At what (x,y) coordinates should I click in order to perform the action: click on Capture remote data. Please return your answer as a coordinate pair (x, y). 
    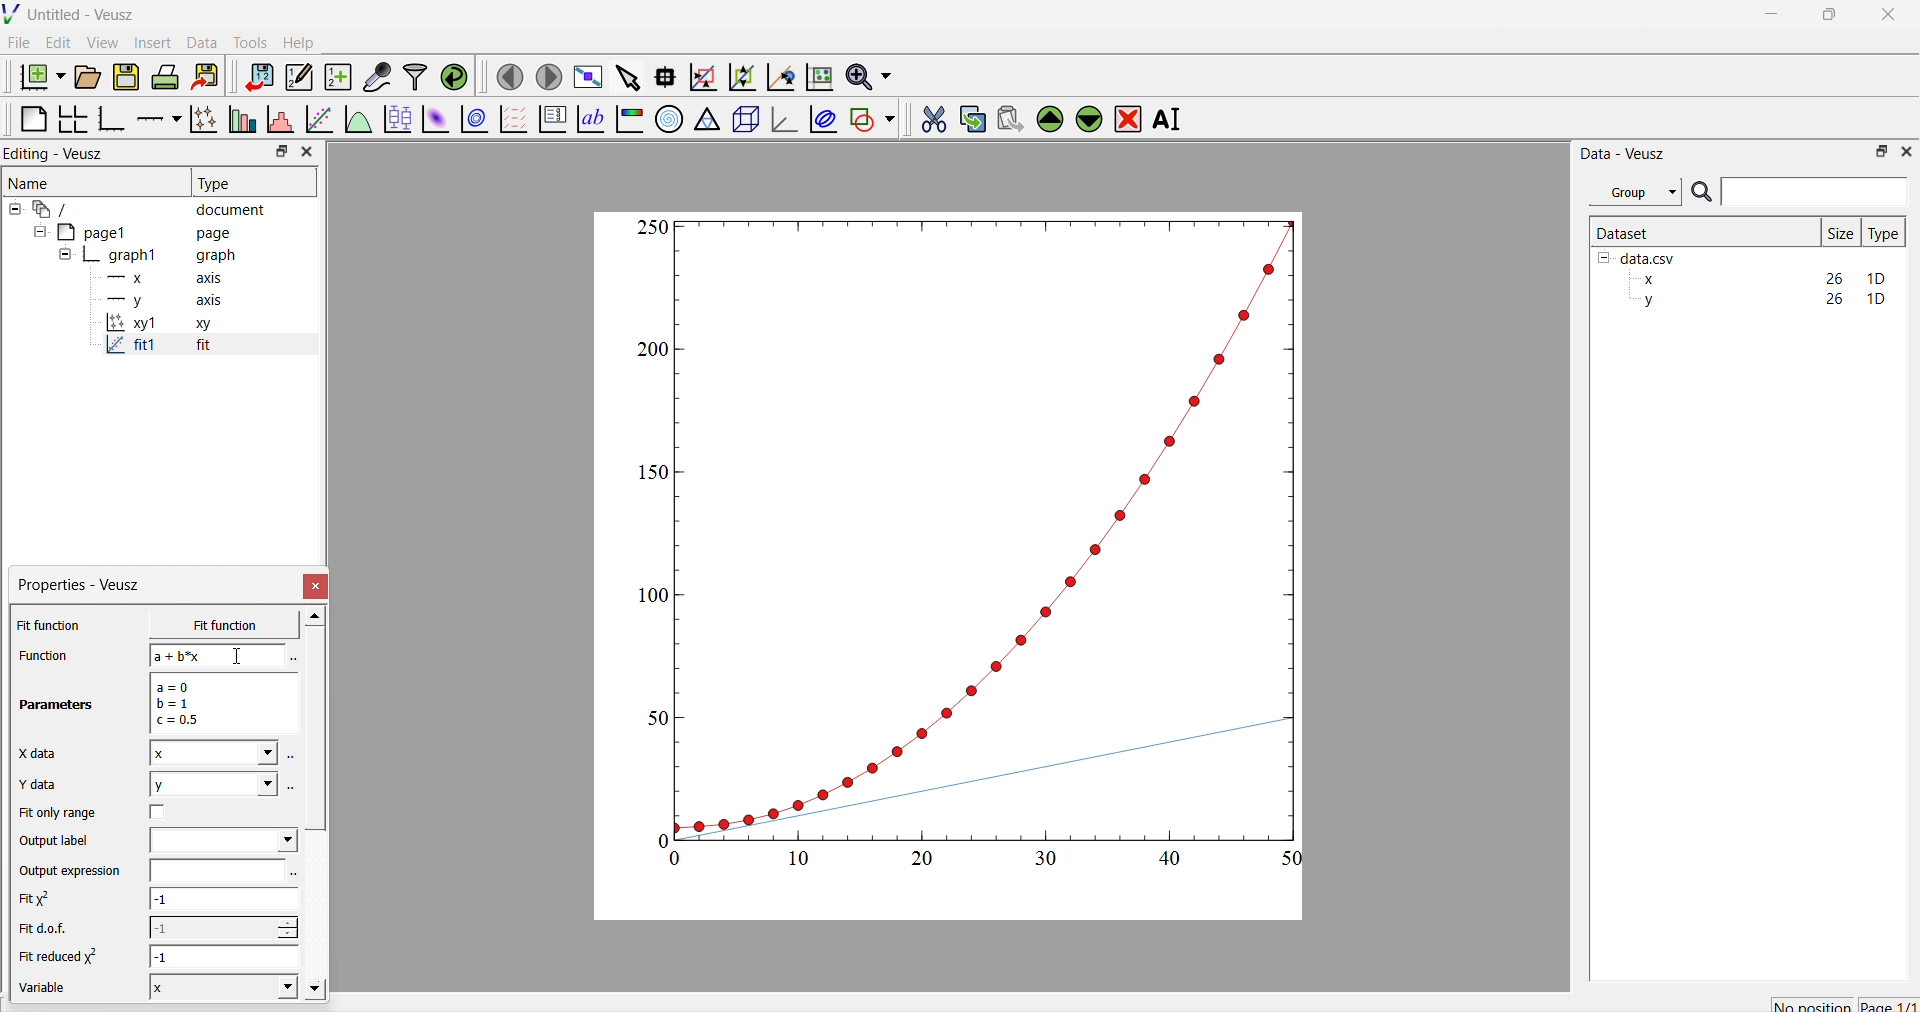
    Looking at the image, I should click on (377, 77).